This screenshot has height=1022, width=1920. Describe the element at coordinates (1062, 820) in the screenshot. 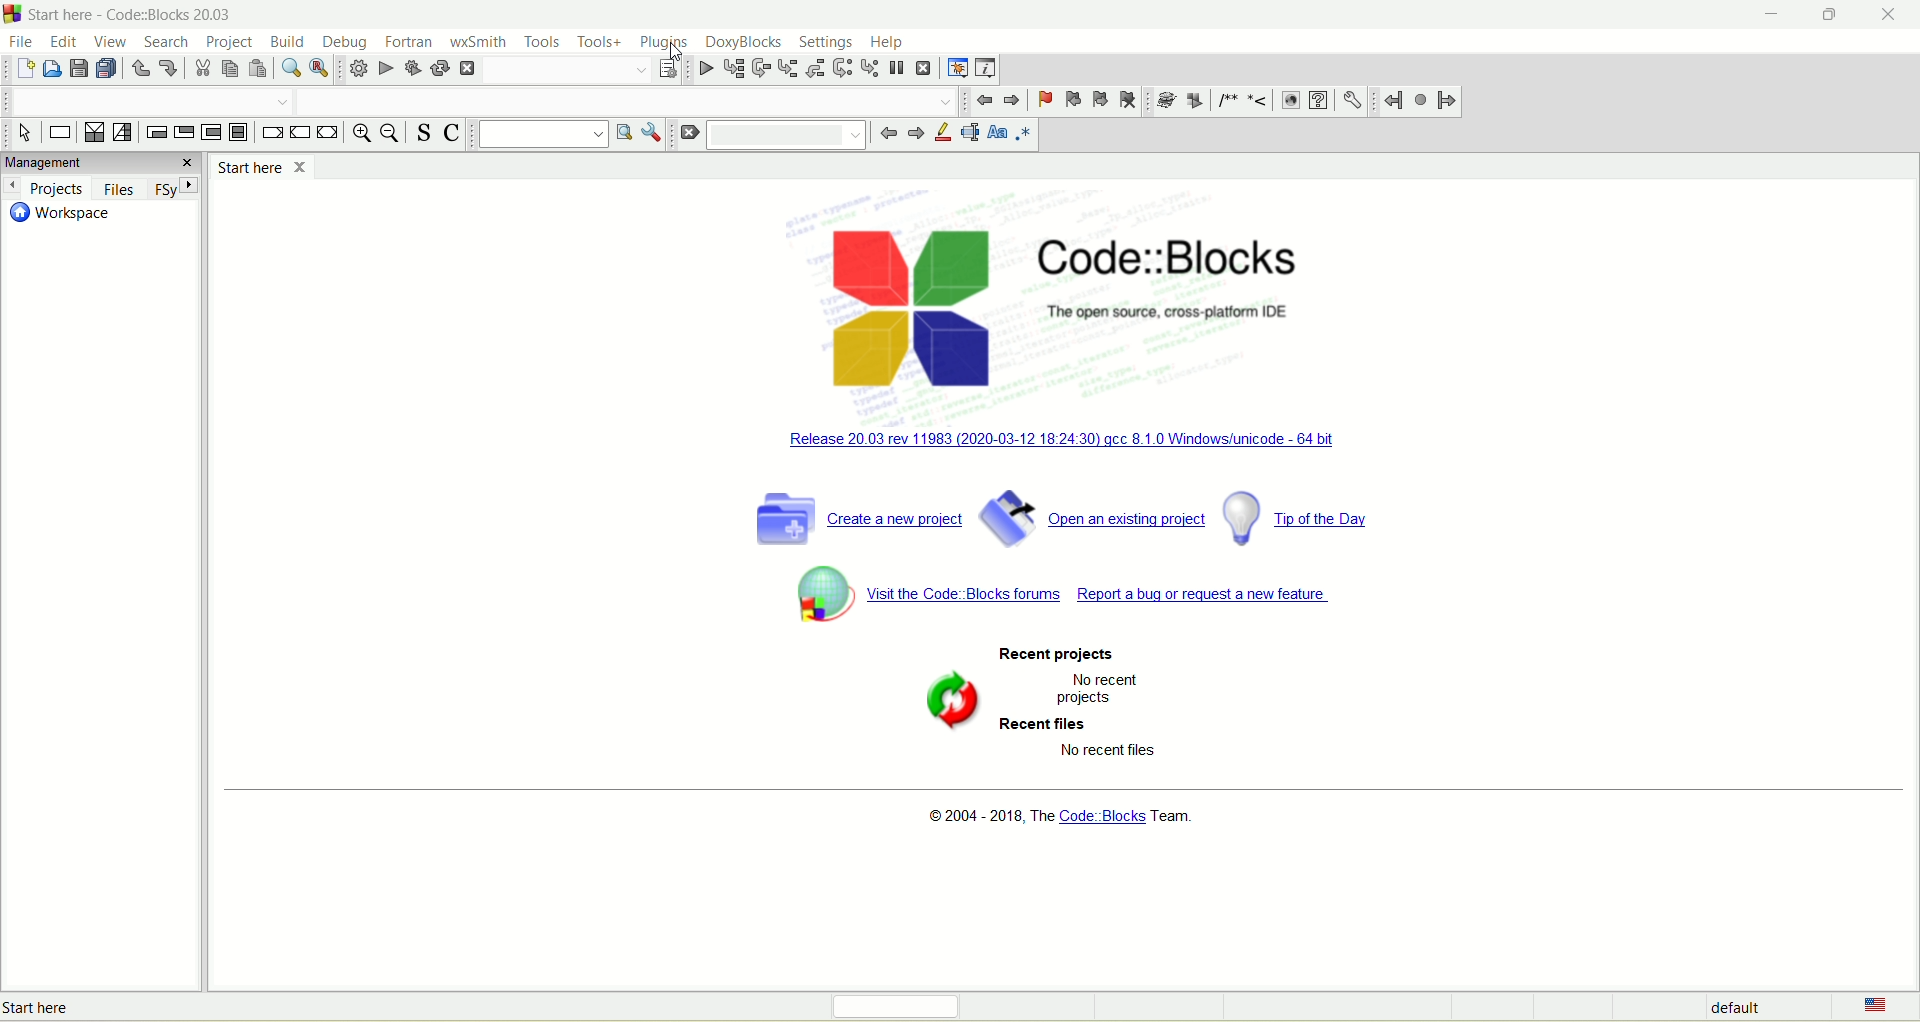

I see `©2004 - 2018, The Code: Blocks Team.` at that location.